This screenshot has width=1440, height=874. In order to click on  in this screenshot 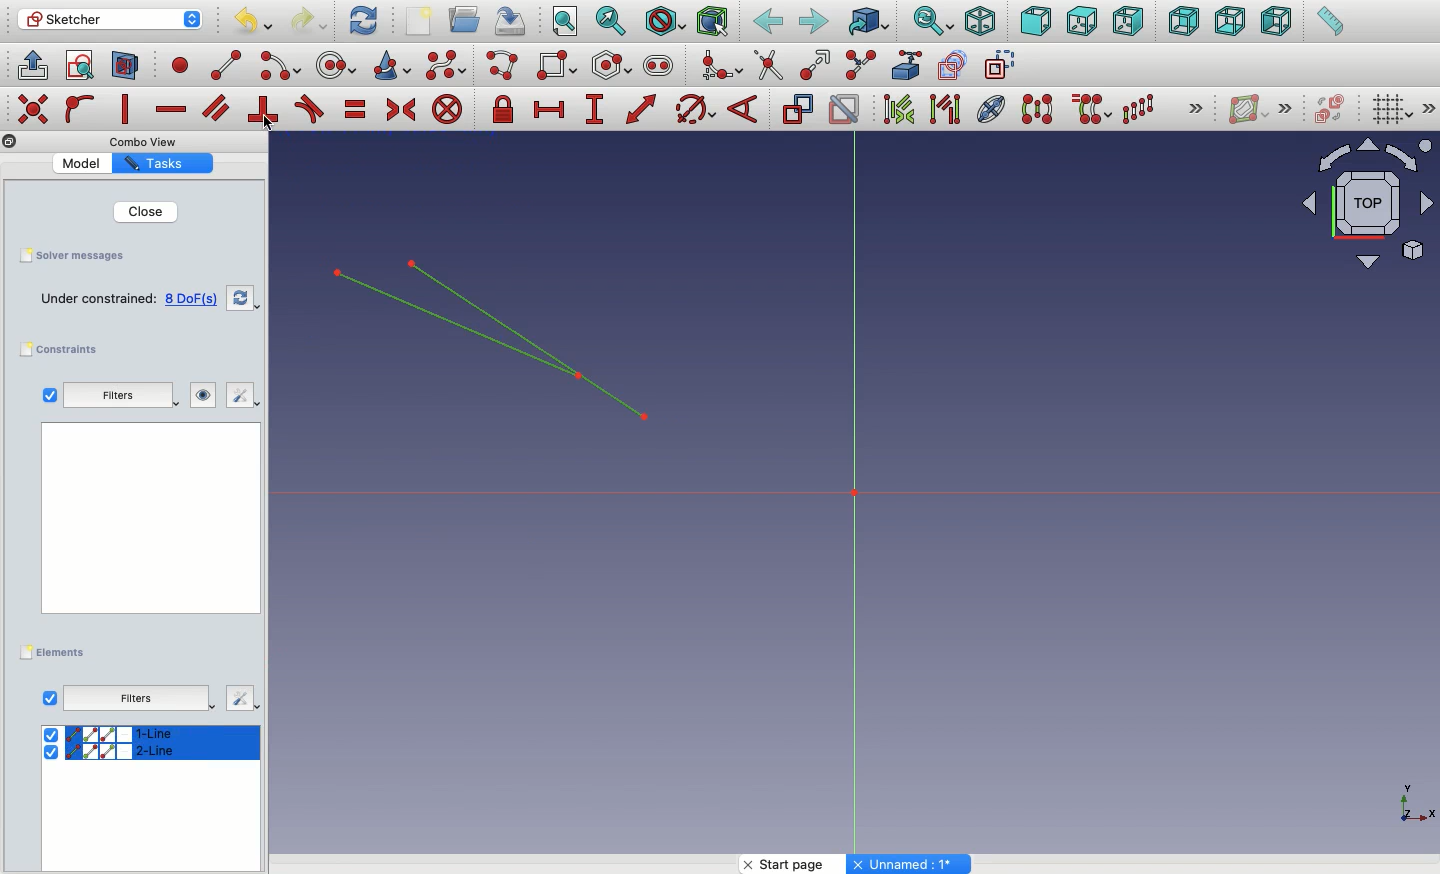, I will do `click(1358, 212)`.